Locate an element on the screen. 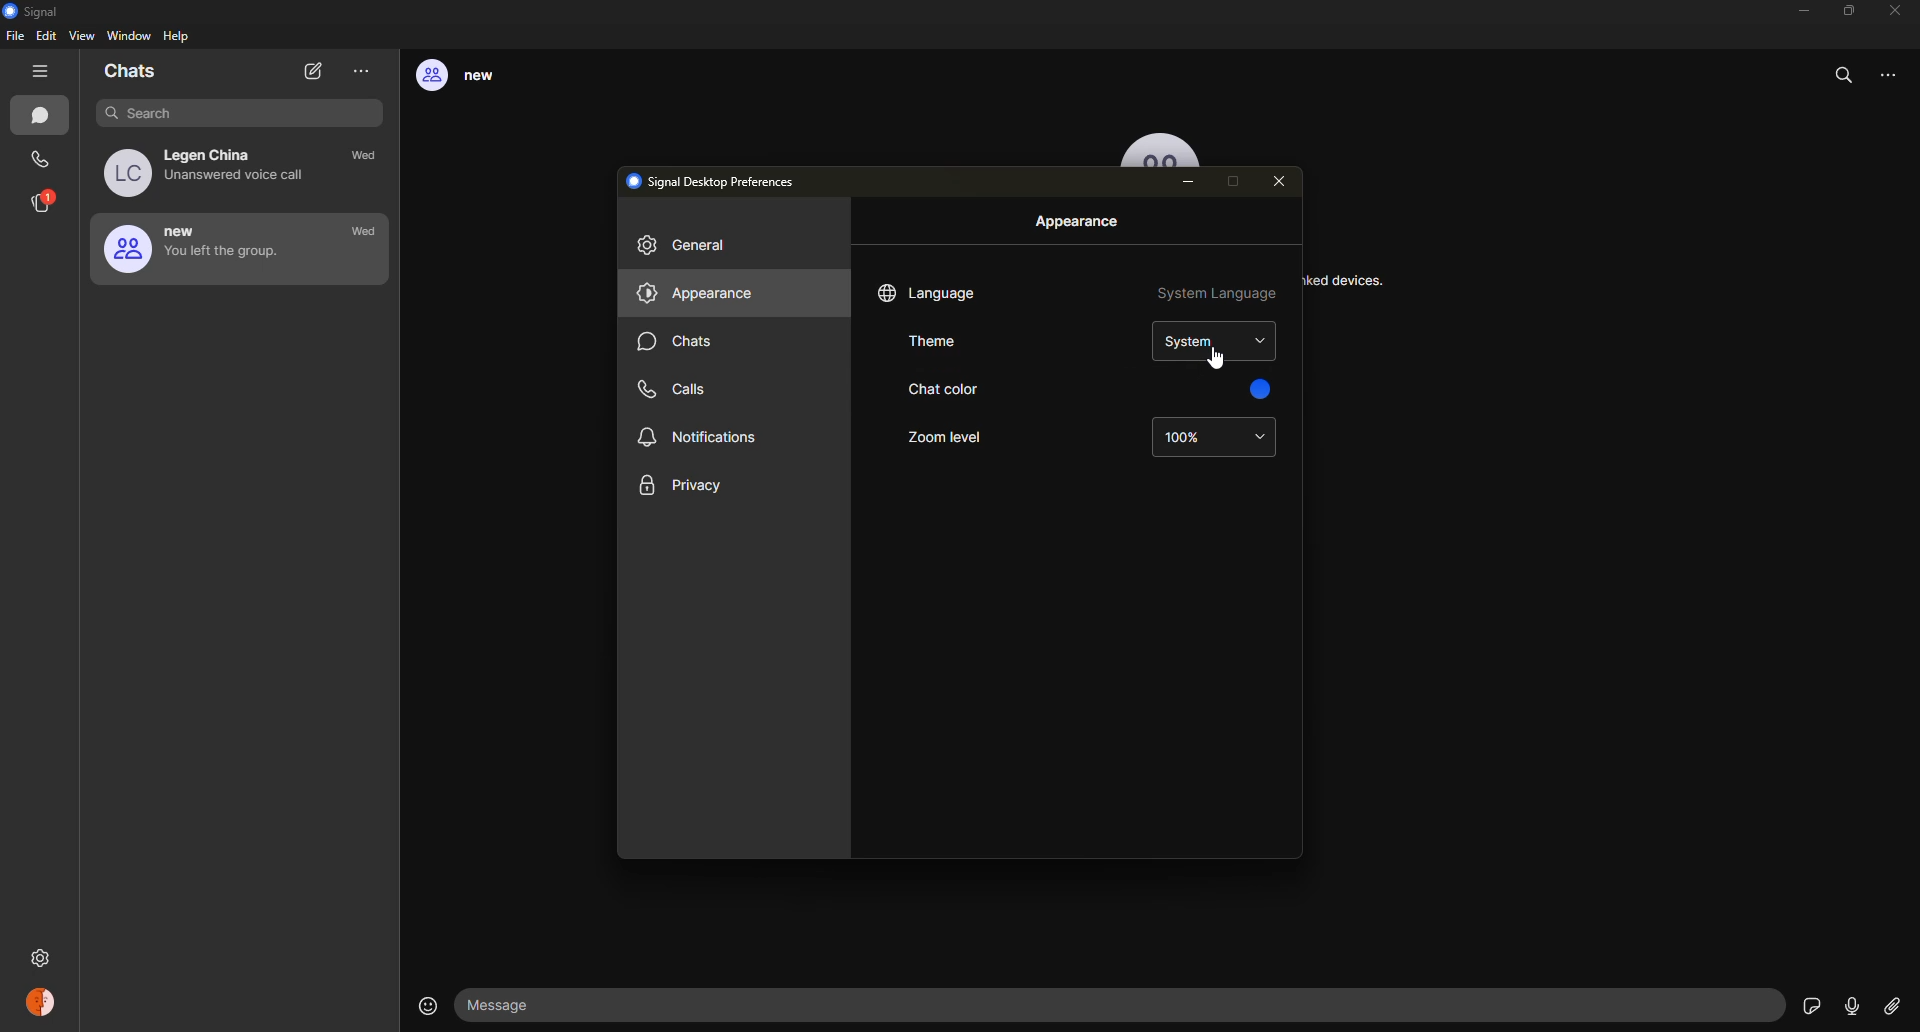 This screenshot has width=1920, height=1032. signal desktop preferences is located at coordinates (718, 180).